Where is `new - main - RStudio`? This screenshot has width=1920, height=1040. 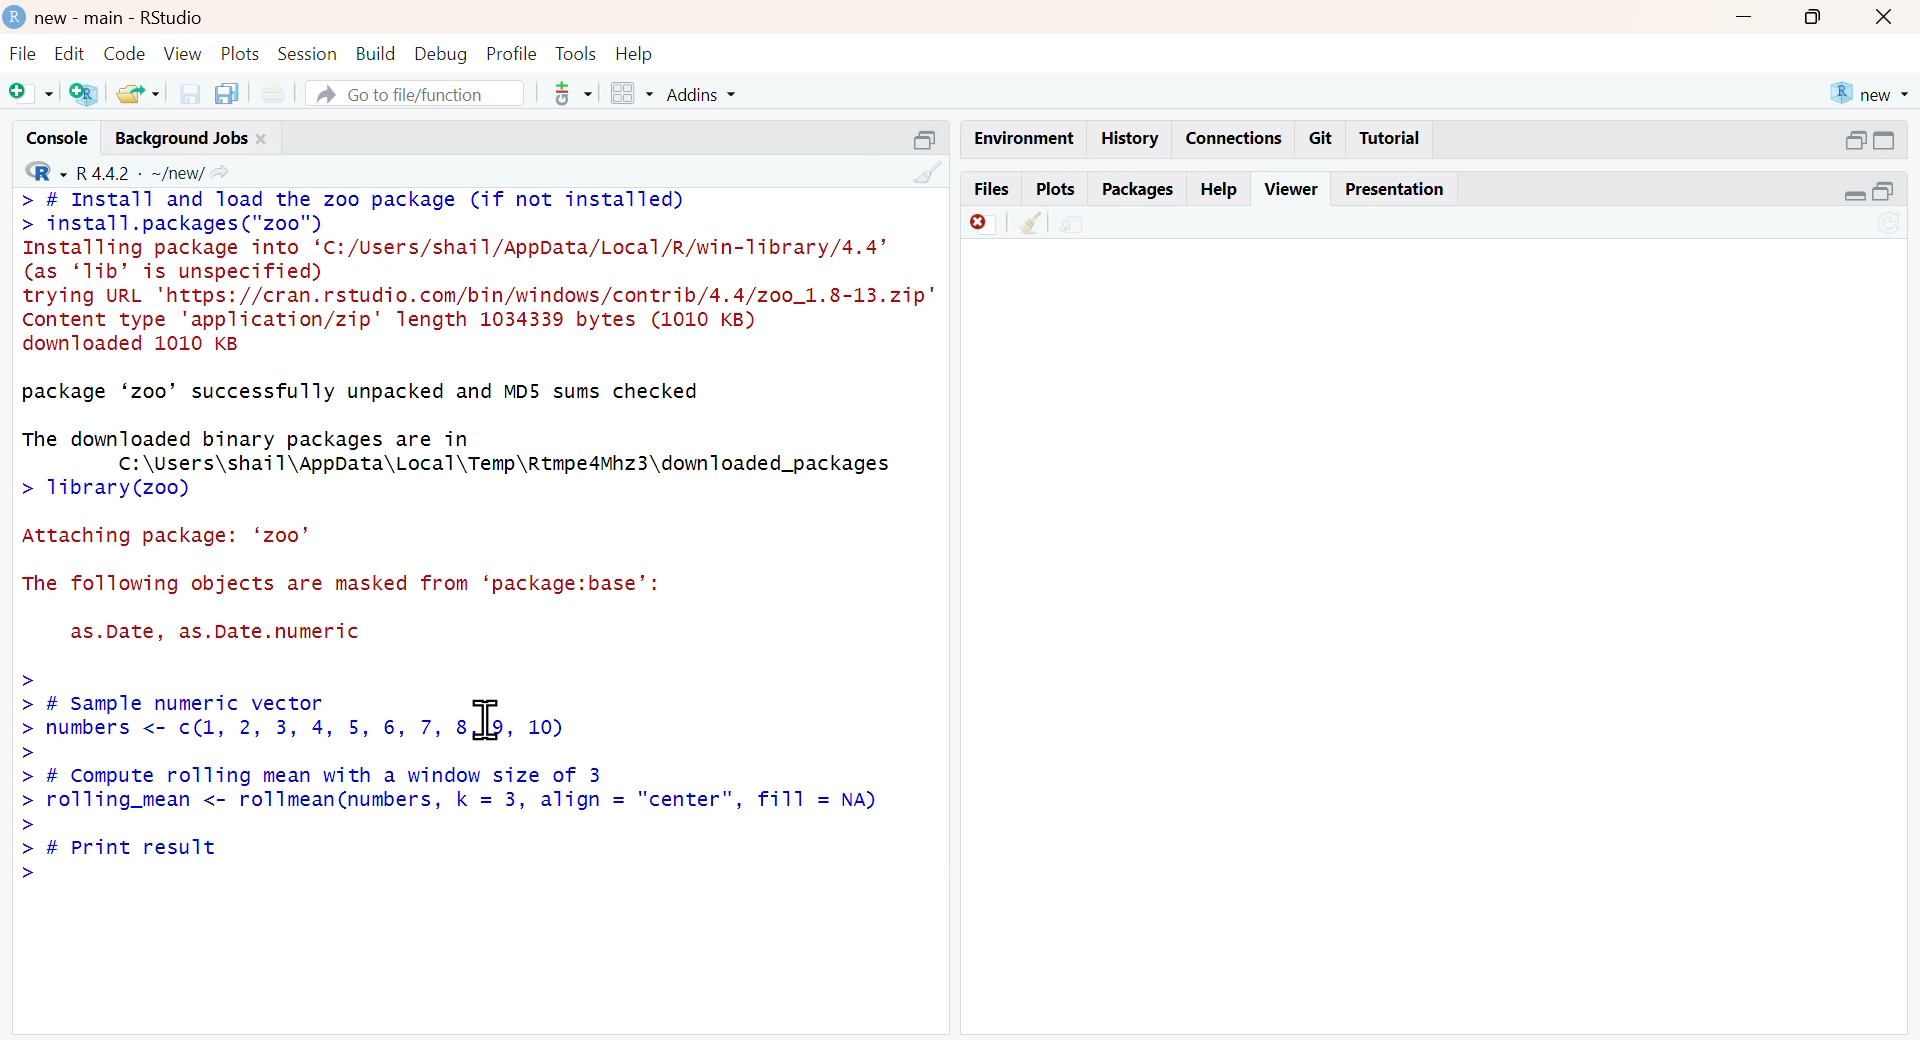 new - main - RStudio is located at coordinates (120, 19).